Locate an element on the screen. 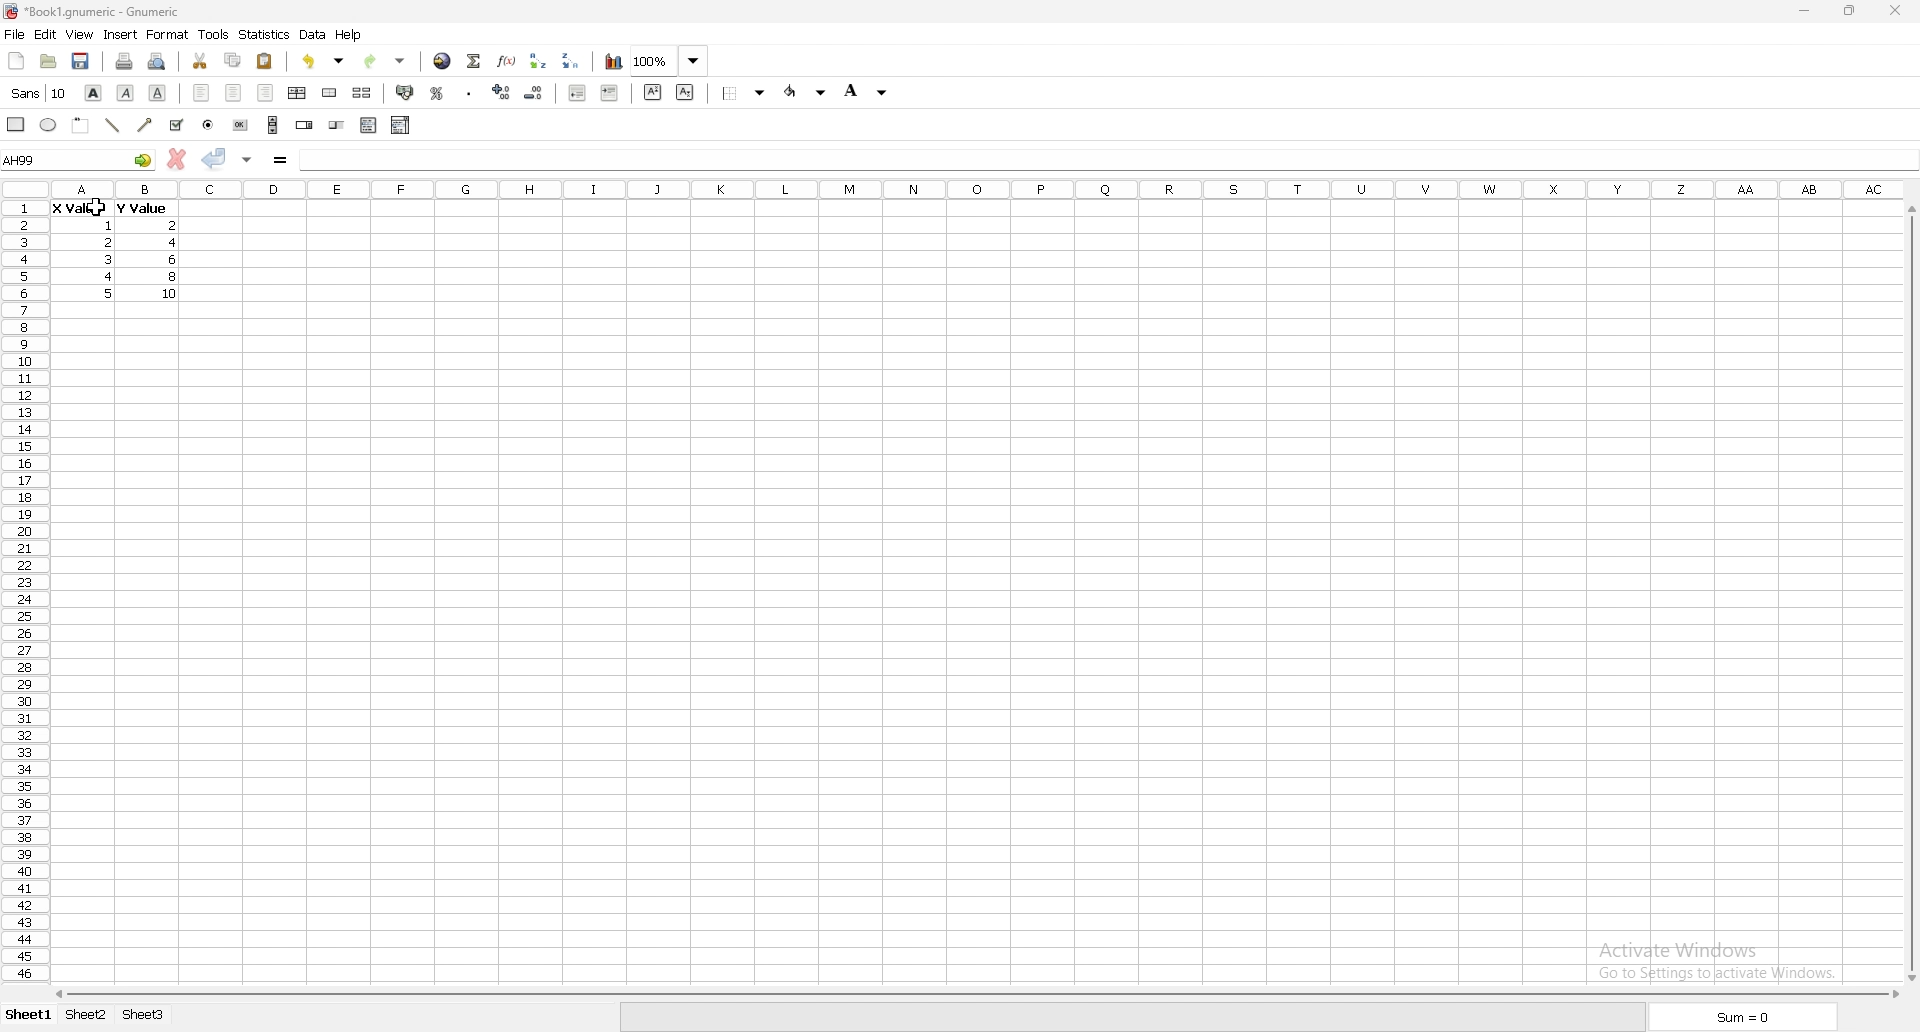 The width and height of the screenshot is (1920, 1032). value is located at coordinates (110, 226).